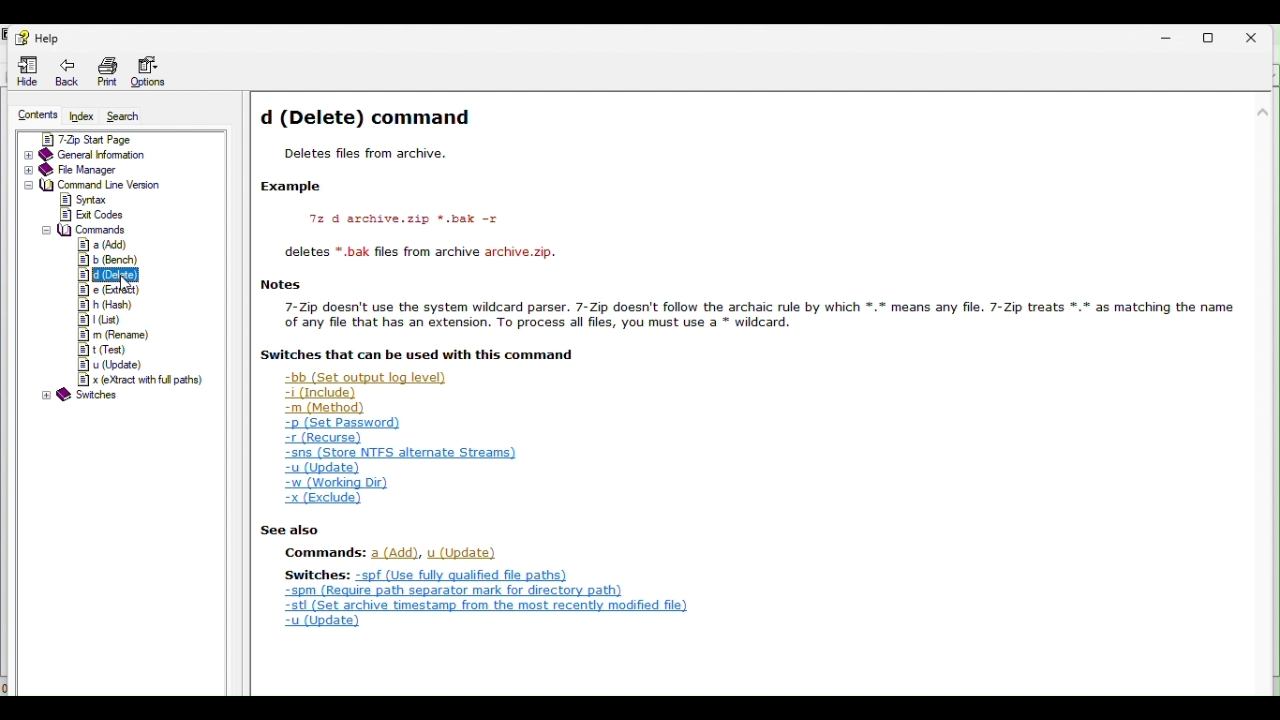  Describe the element at coordinates (1174, 33) in the screenshot. I see `Minimize` at that location.